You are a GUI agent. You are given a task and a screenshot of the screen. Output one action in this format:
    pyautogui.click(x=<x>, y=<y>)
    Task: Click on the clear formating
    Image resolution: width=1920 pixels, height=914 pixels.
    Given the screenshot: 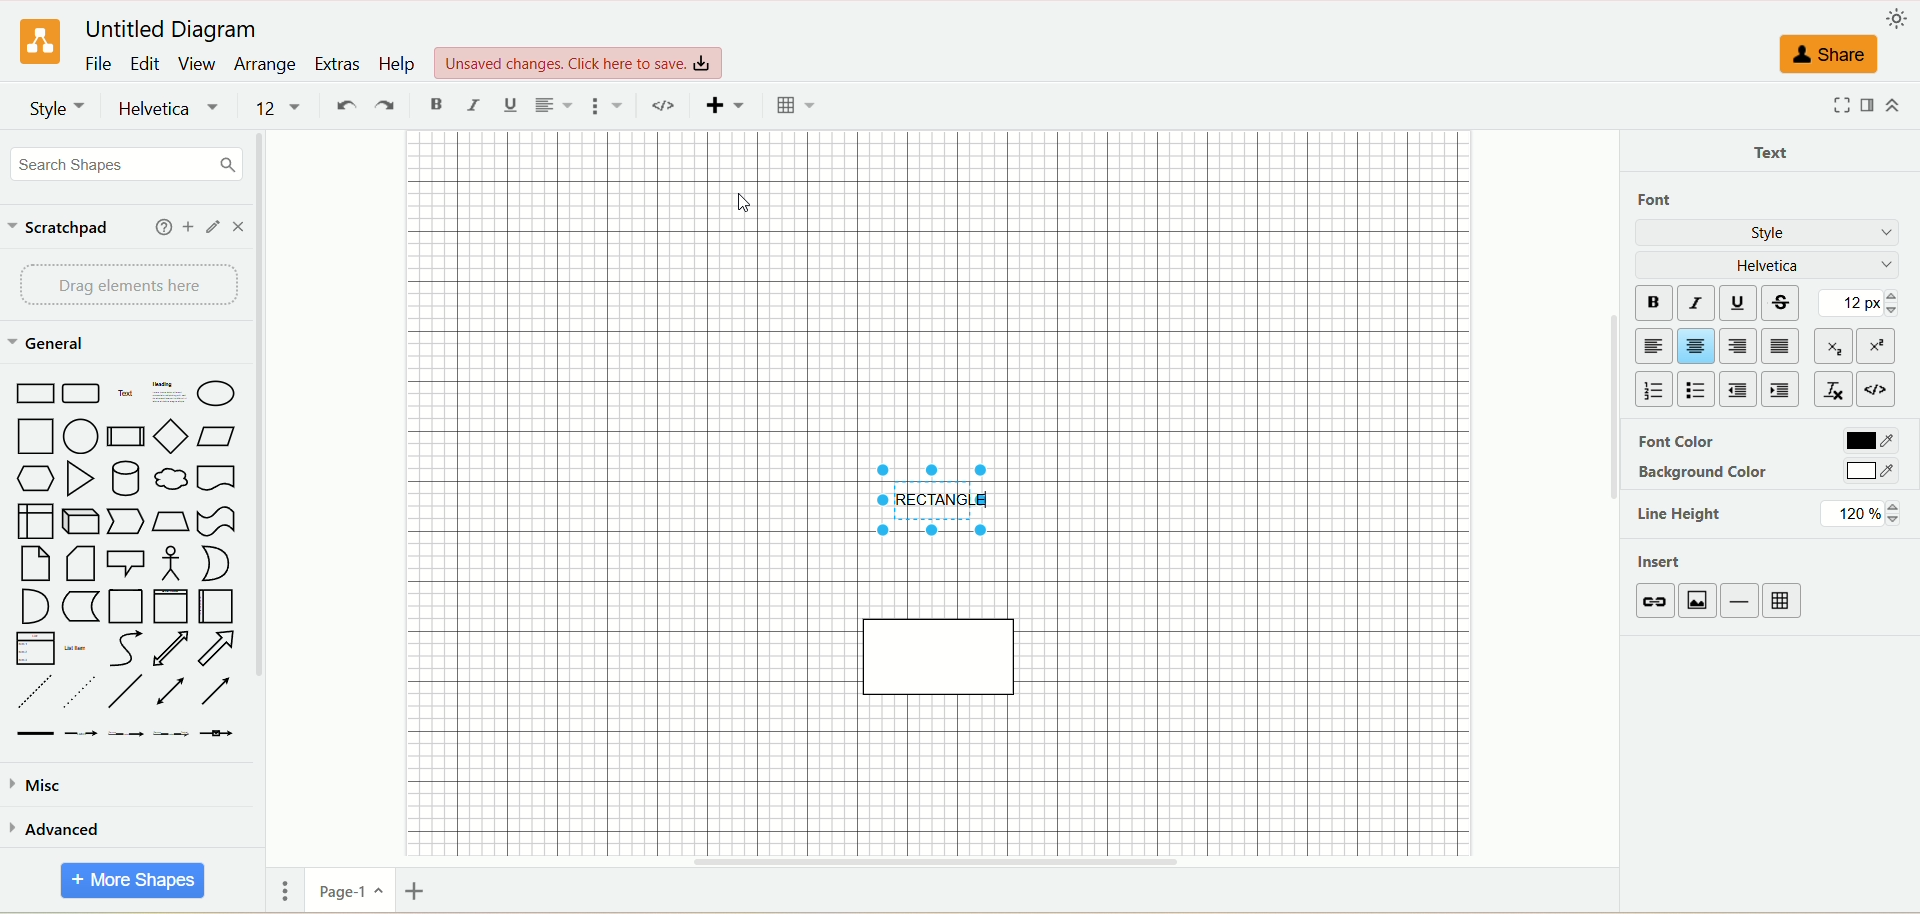 What is the action you would take?
    pyautogui.click(x=1832, y=389)
    